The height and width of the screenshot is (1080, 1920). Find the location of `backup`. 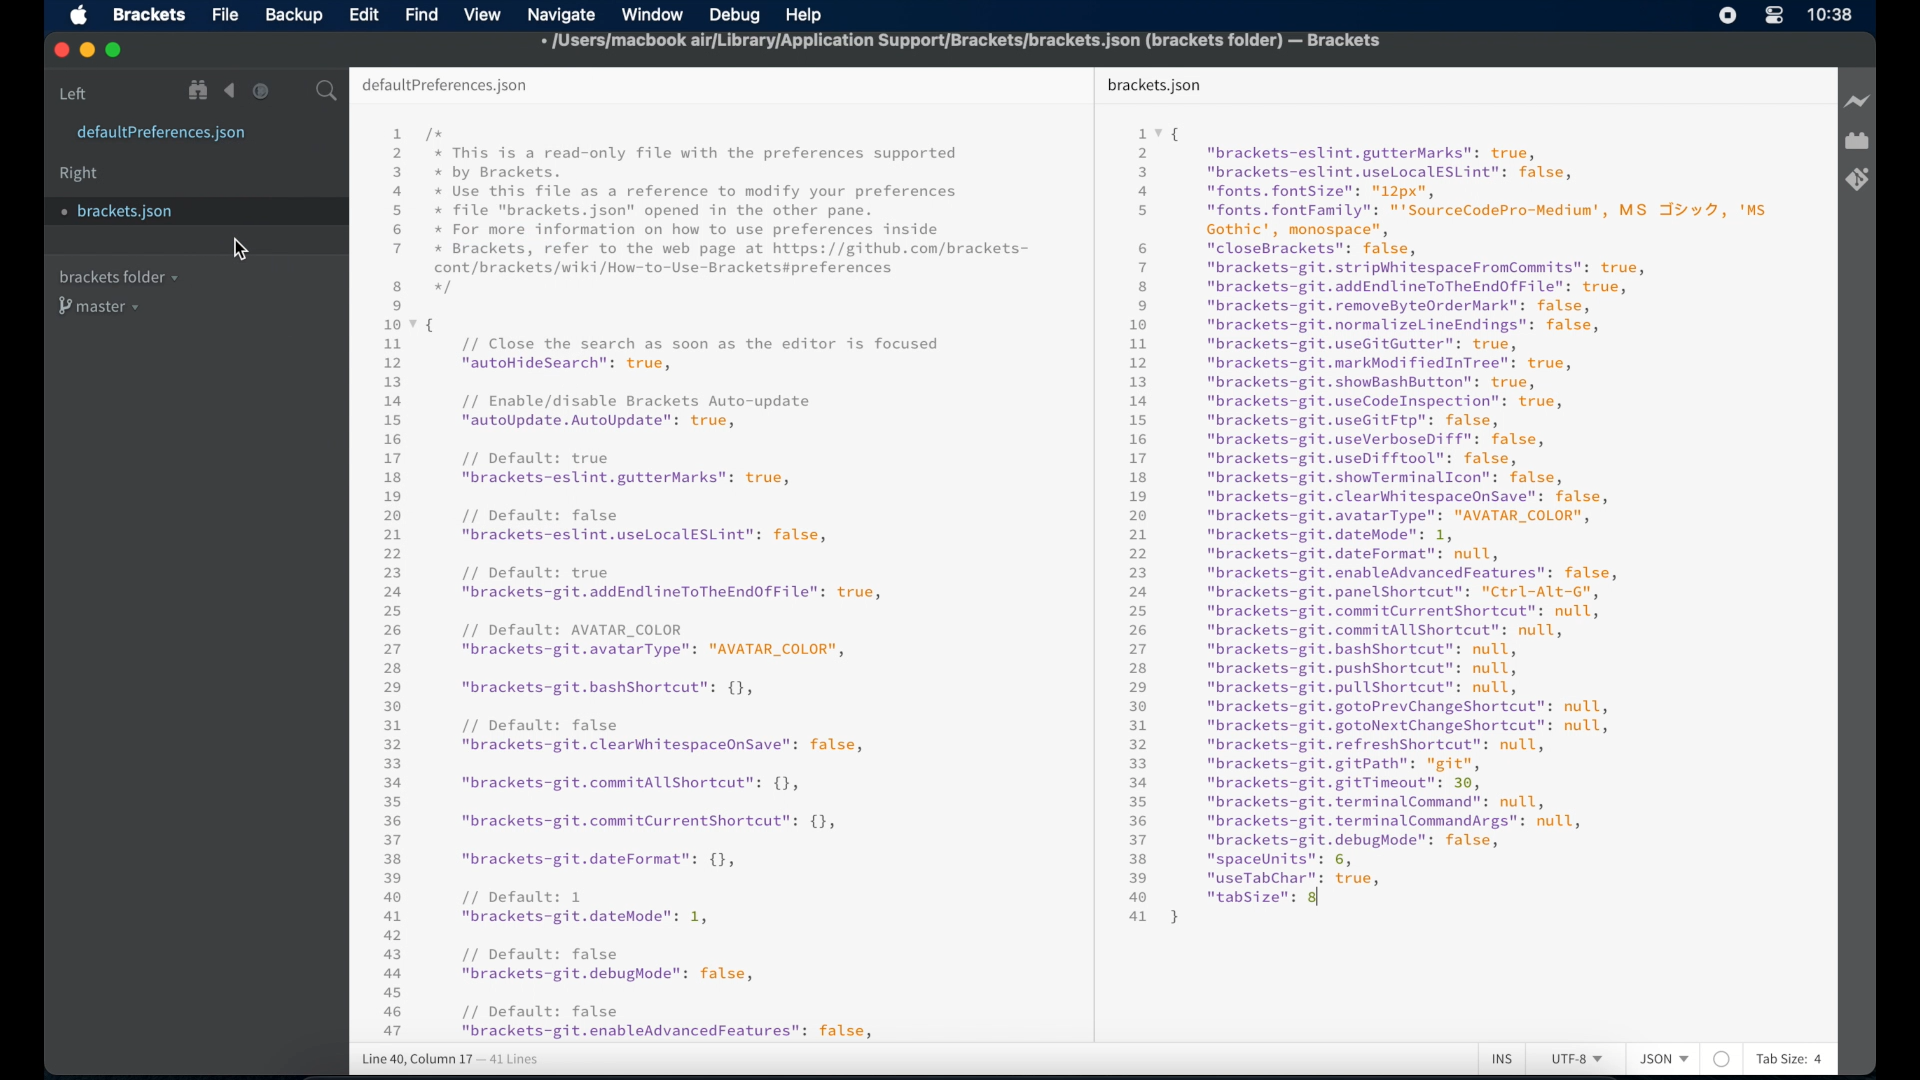

backup is located at coordinates (294, 15).